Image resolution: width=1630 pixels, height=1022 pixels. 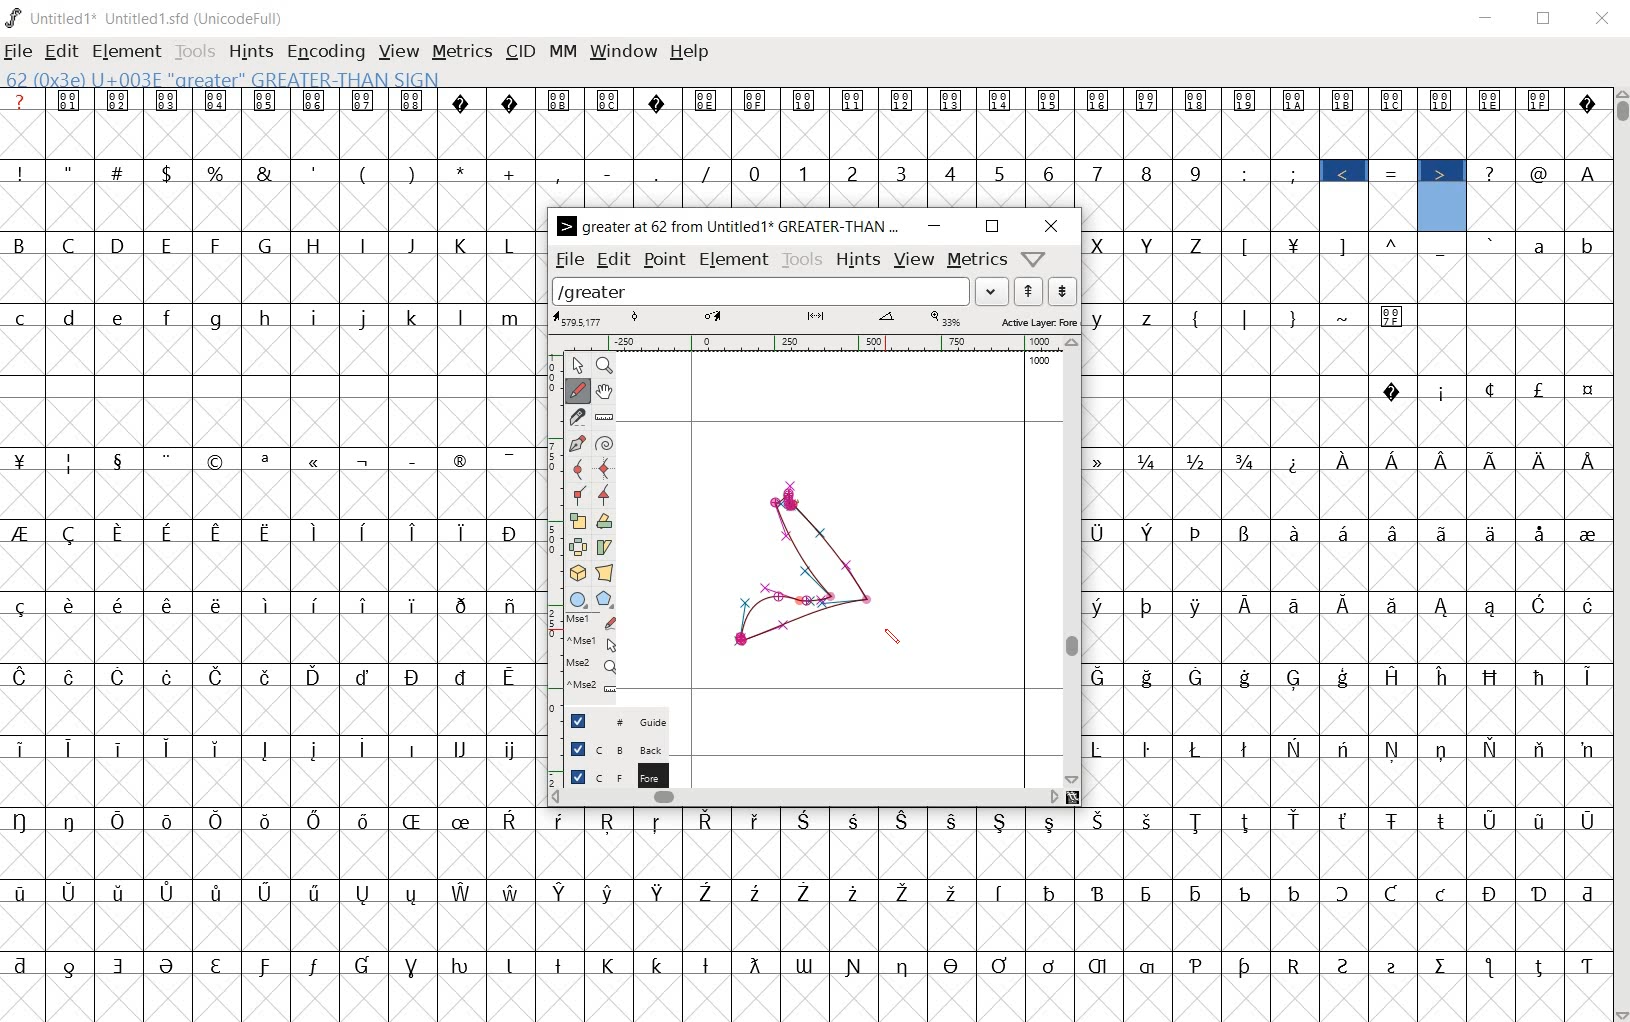 I want to click on guide, so click(x=608, y=719).